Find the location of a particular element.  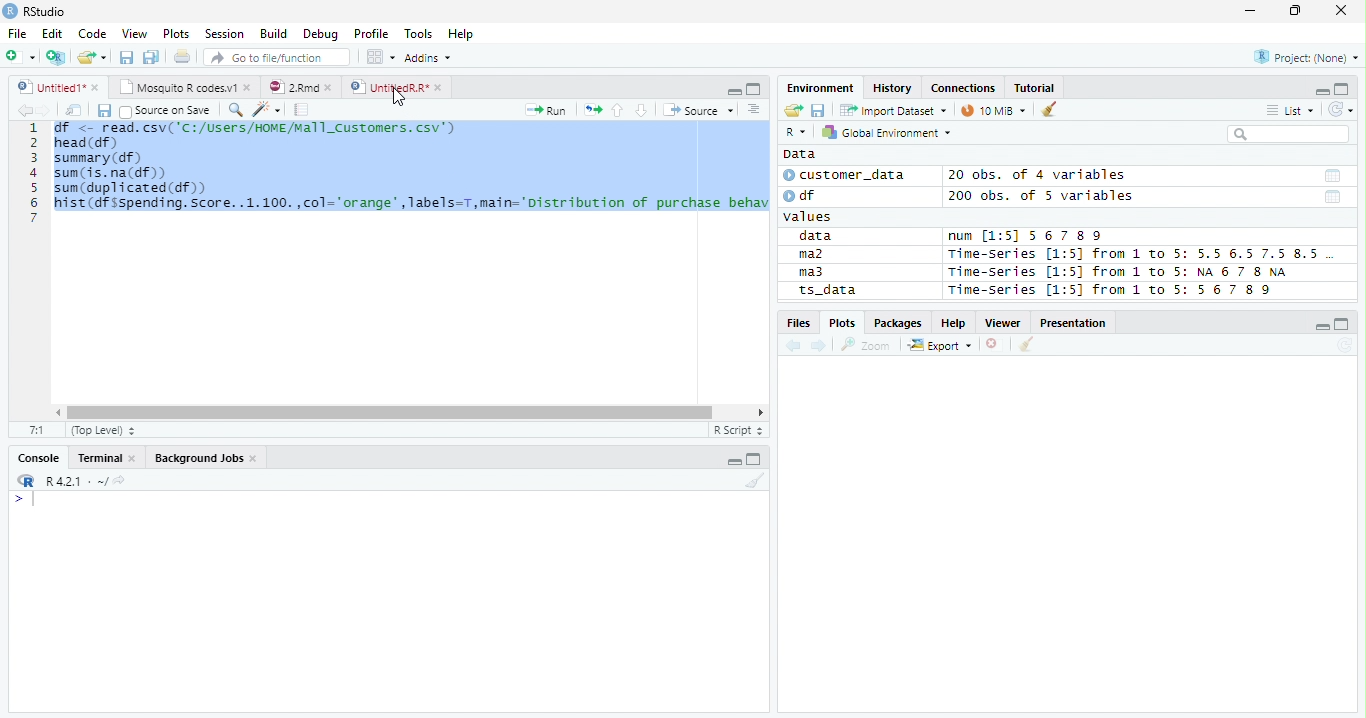

Minimize is located at coordinates (735, 459).